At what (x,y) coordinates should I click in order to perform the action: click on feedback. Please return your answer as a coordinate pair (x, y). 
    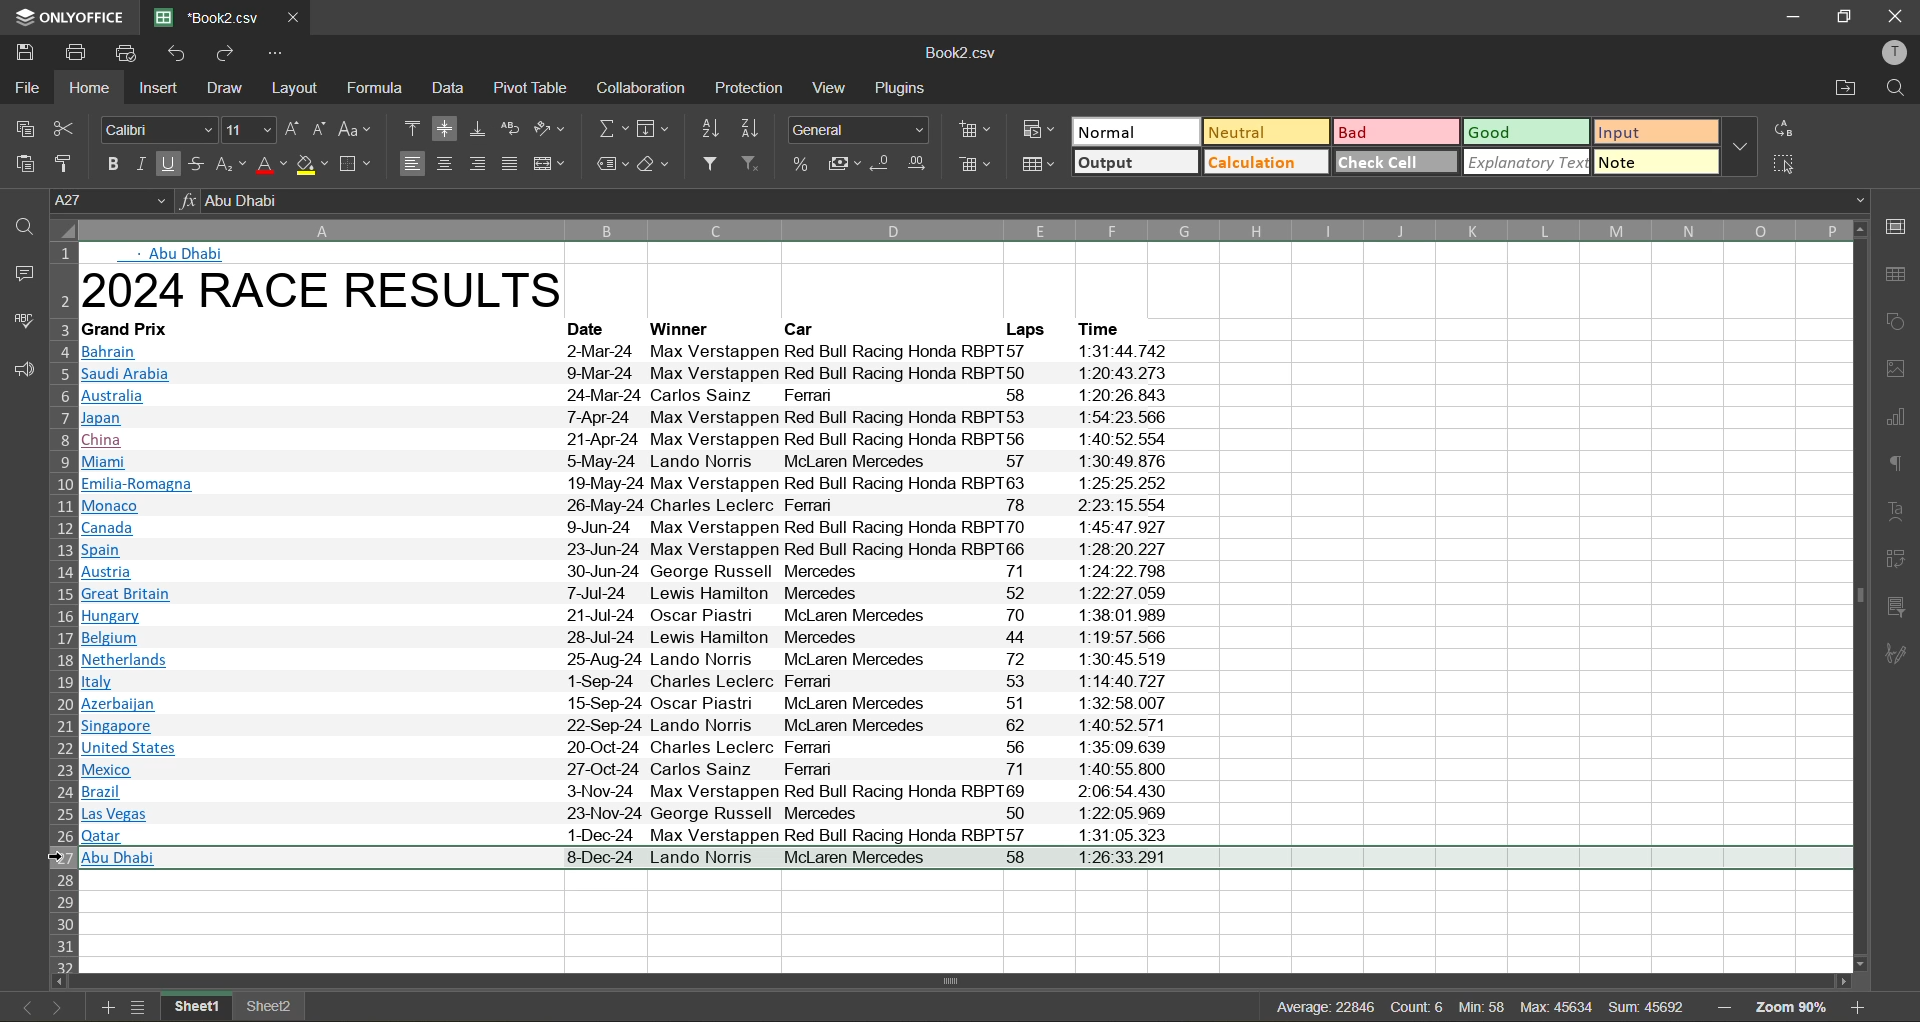
    Looking at the image, I should click on (20, 373).